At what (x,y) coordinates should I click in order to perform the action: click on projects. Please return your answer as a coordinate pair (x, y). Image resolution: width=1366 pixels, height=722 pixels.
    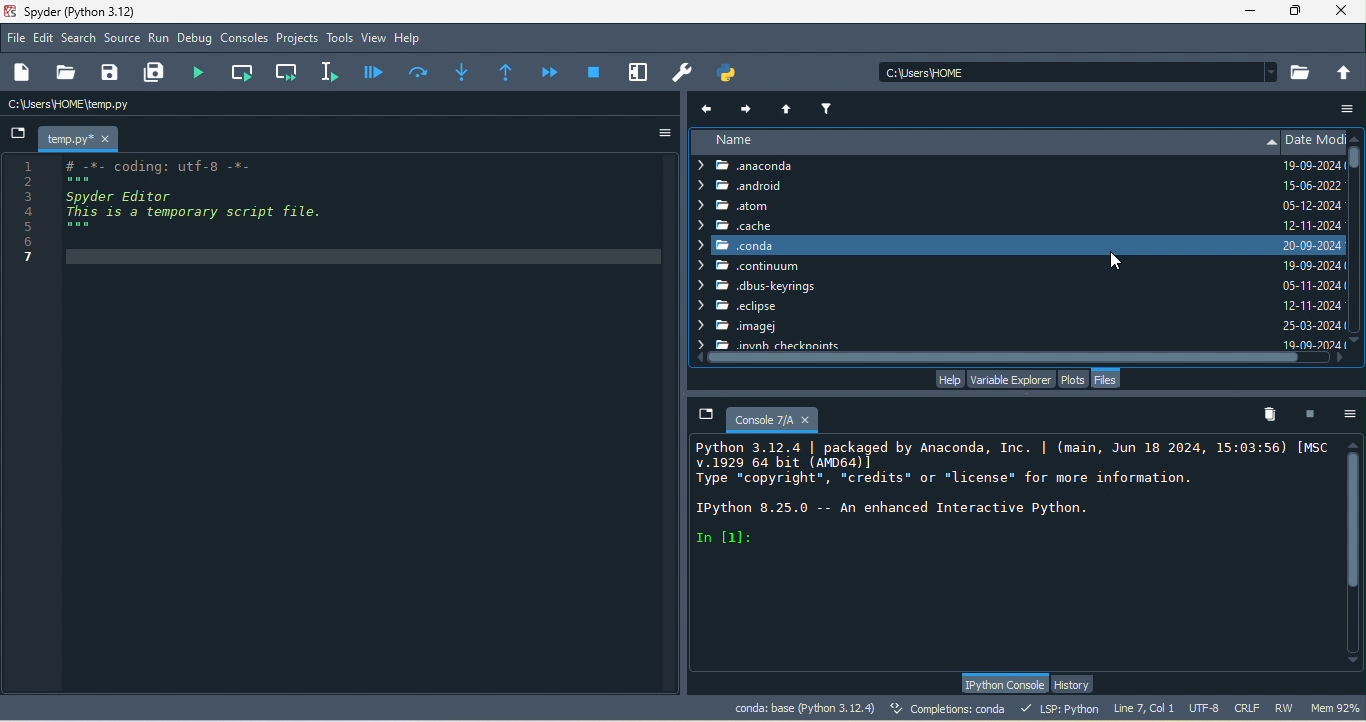
    Looking at the image, I should click on (298, 39).